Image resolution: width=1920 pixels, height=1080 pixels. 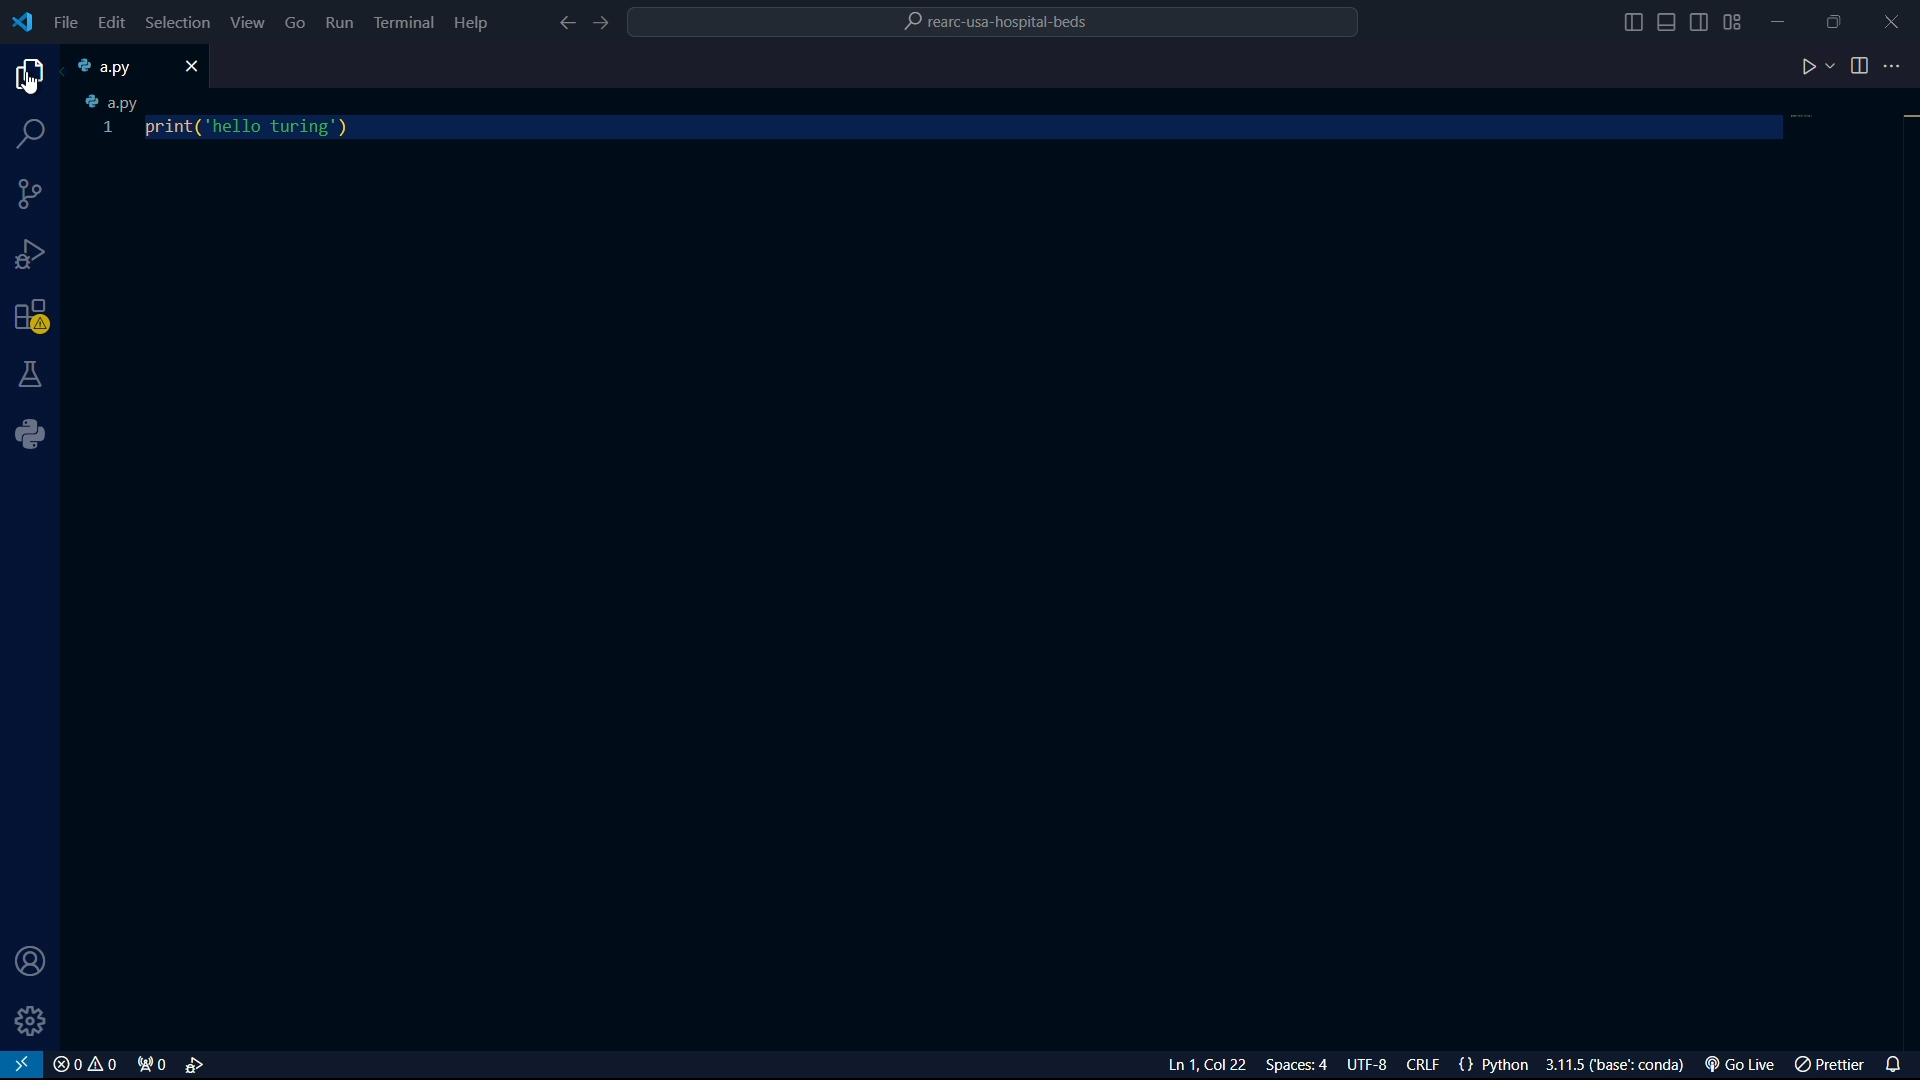 I want to click on toggle secondary sidebar, so click(x=1700, y=21).